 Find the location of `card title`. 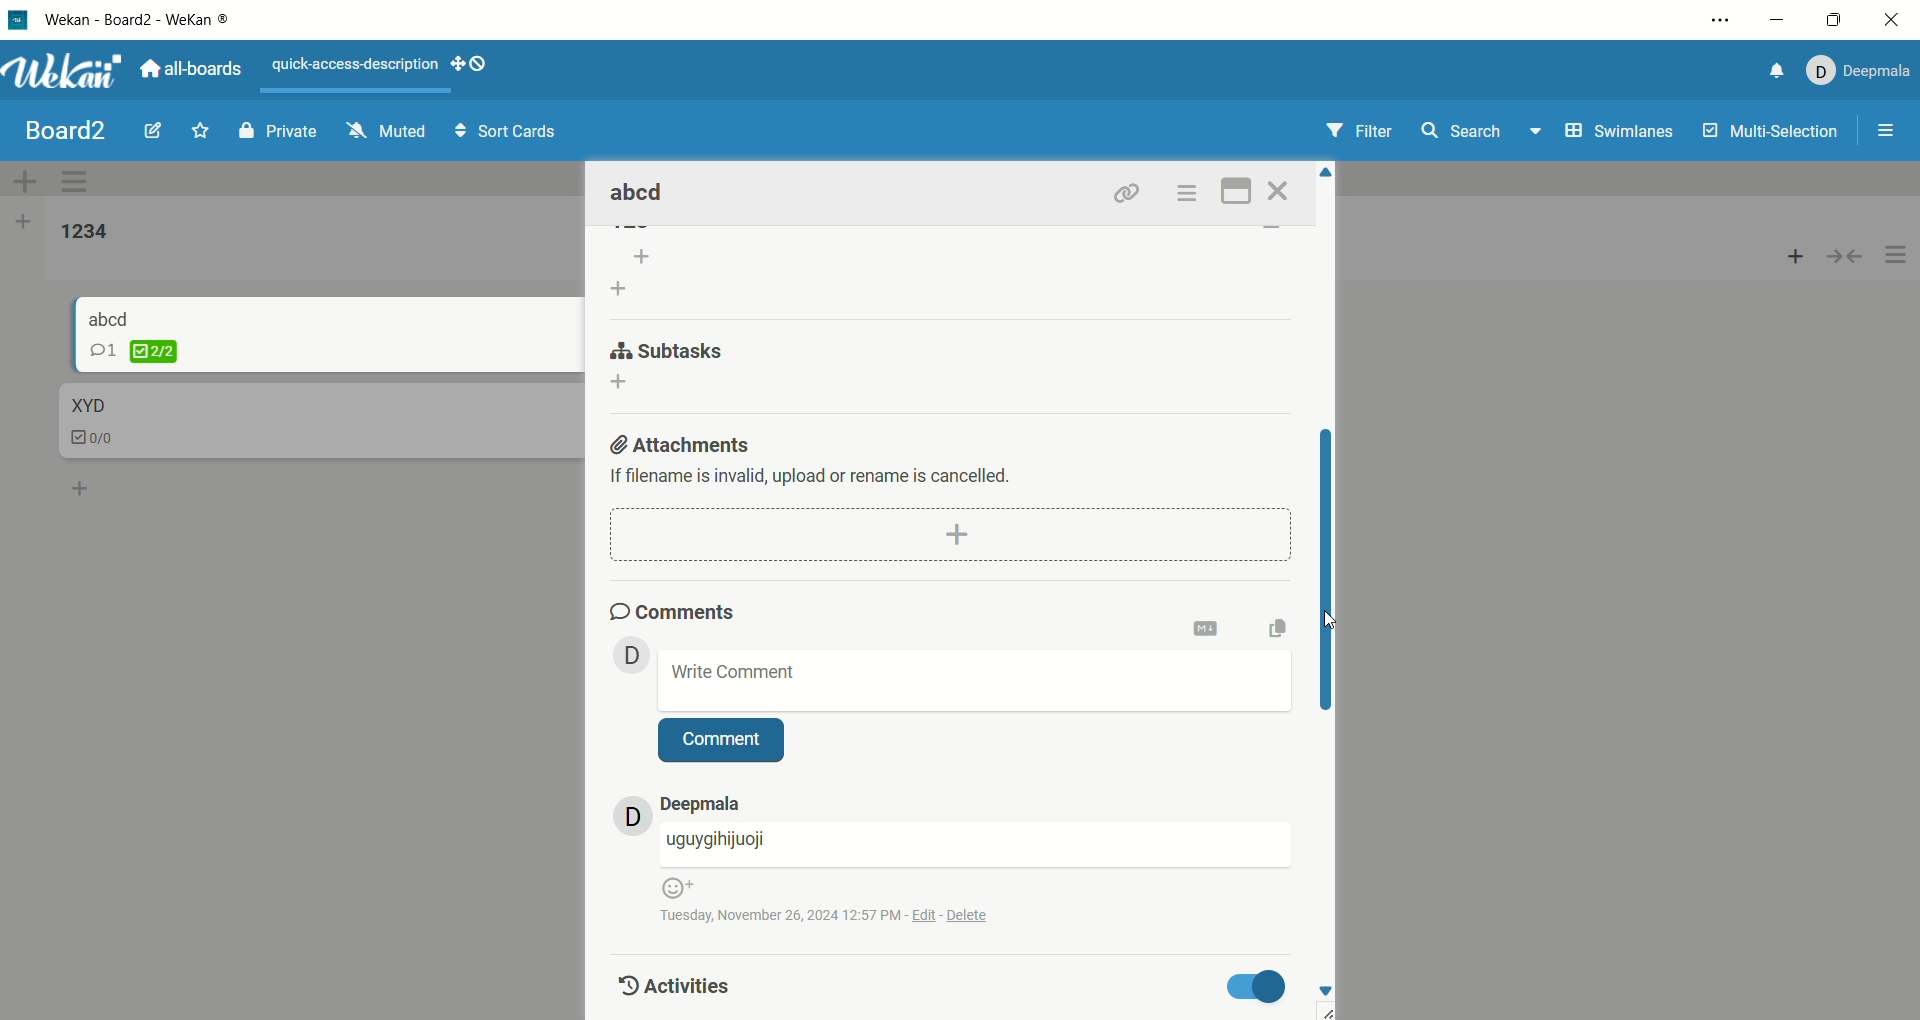

card title is located at coordinates (640, 194).